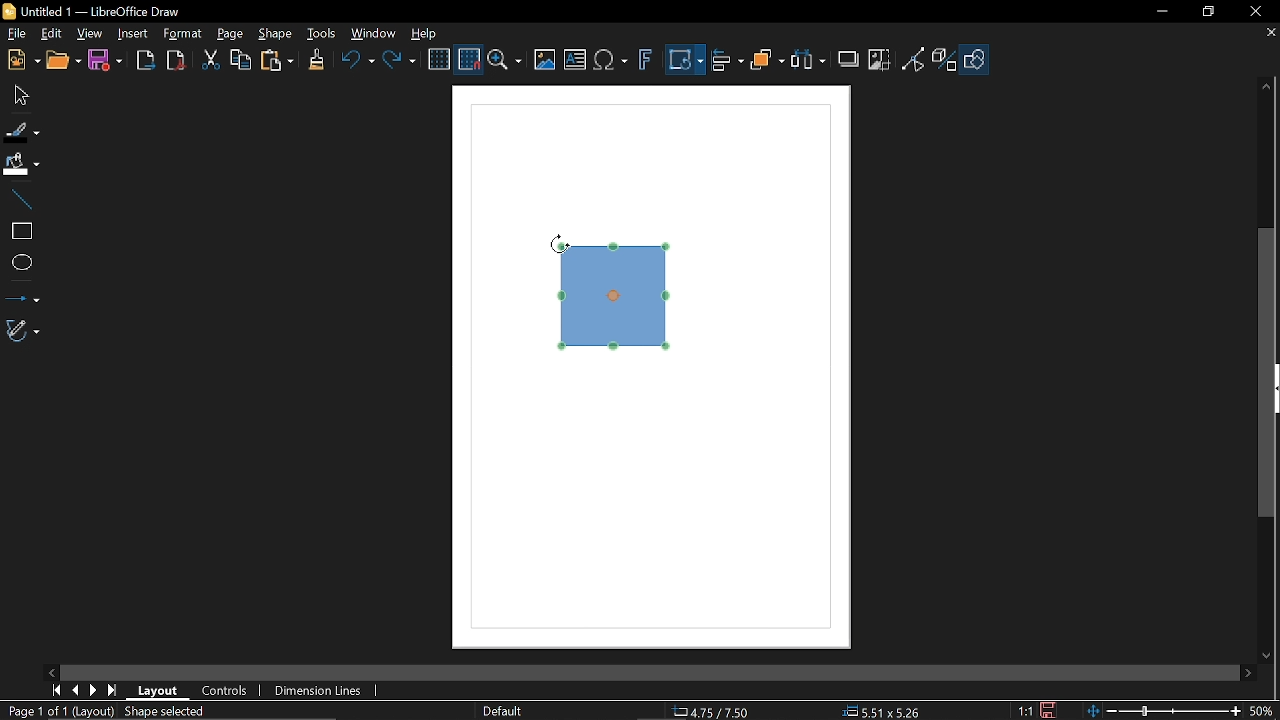  What do you see at coordinates (354, 62) in the screenshot?
I see `Undo` at bounding box center [354, 62].